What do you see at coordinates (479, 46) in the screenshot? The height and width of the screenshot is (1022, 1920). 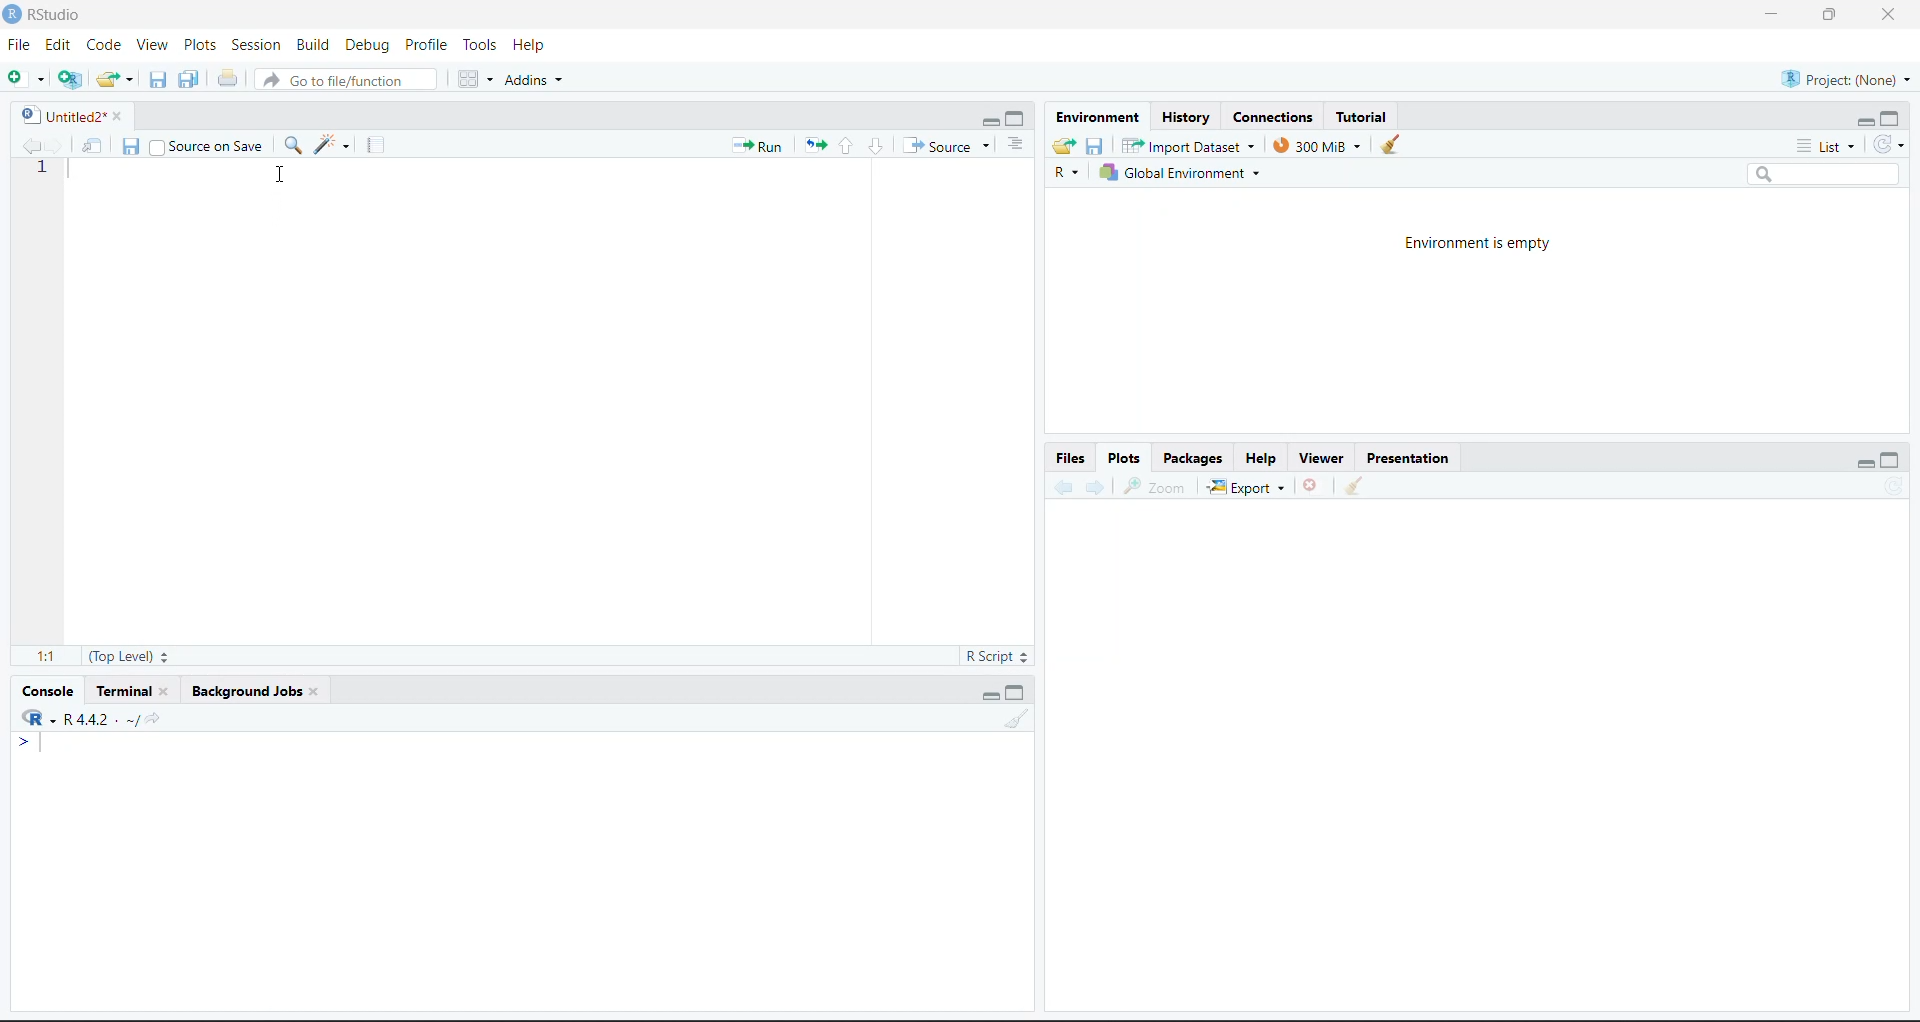 I see `Tools` at bounding box center [479, 46].